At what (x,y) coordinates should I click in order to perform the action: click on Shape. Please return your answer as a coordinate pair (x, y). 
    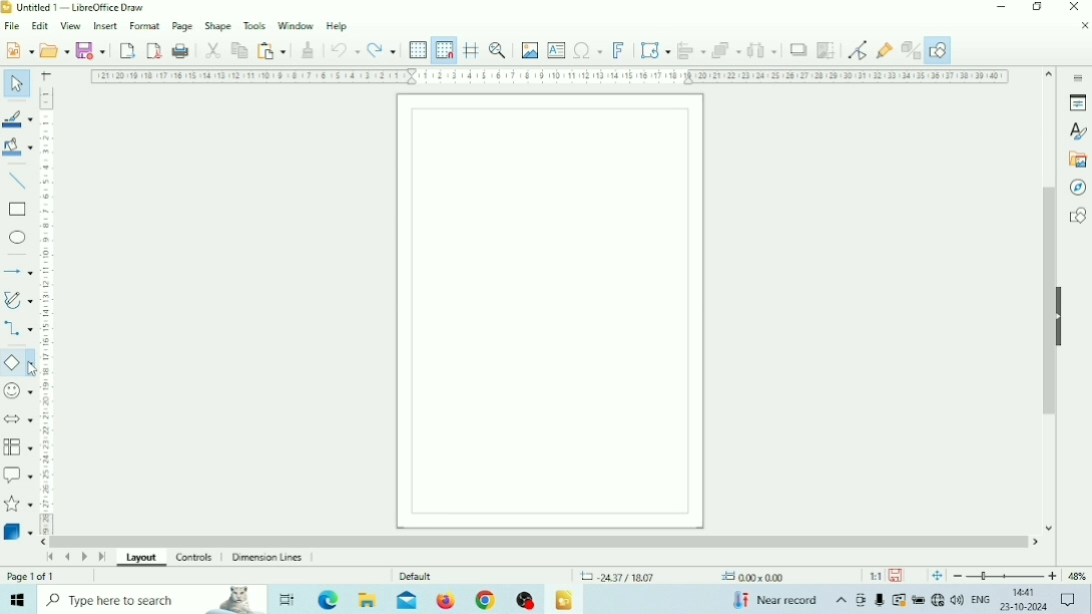
    Looking at the image, I should click on (218, 26).